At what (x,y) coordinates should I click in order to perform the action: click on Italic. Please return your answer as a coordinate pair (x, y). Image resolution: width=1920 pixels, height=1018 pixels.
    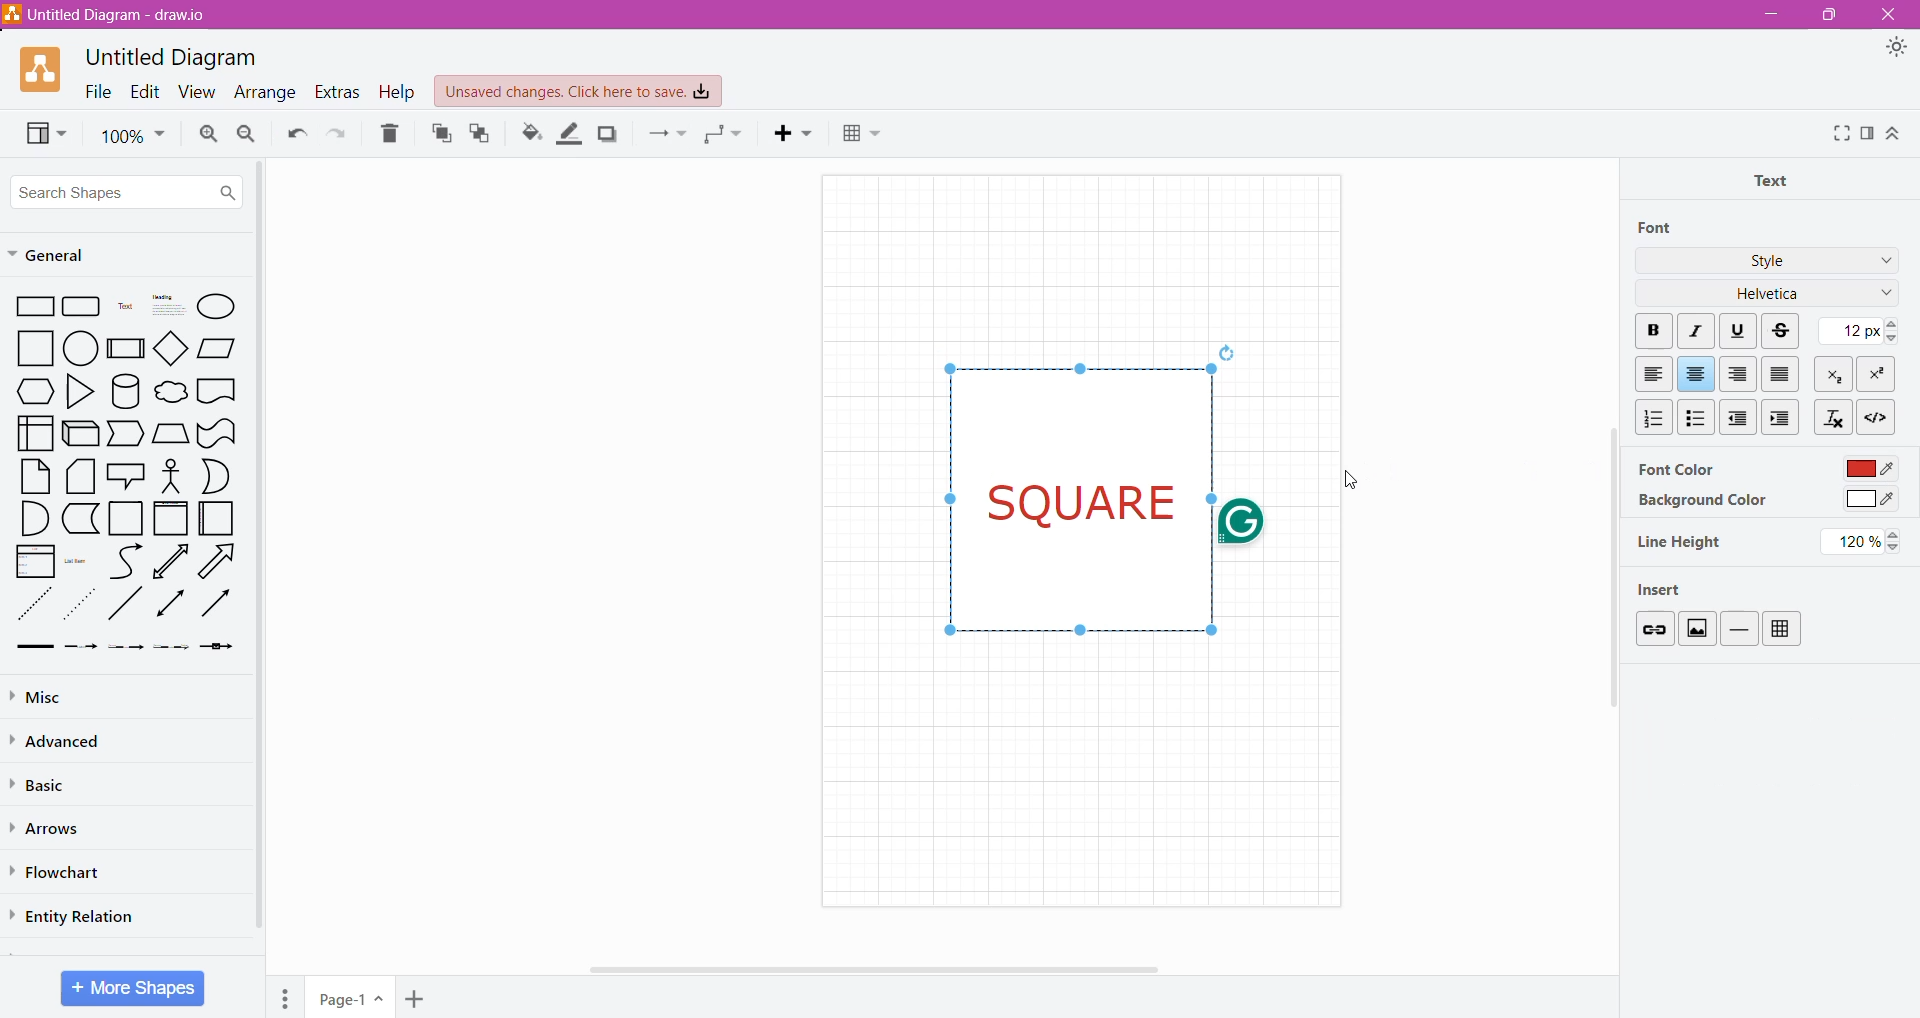
    Looking at the image, I should click on (1698, 332).